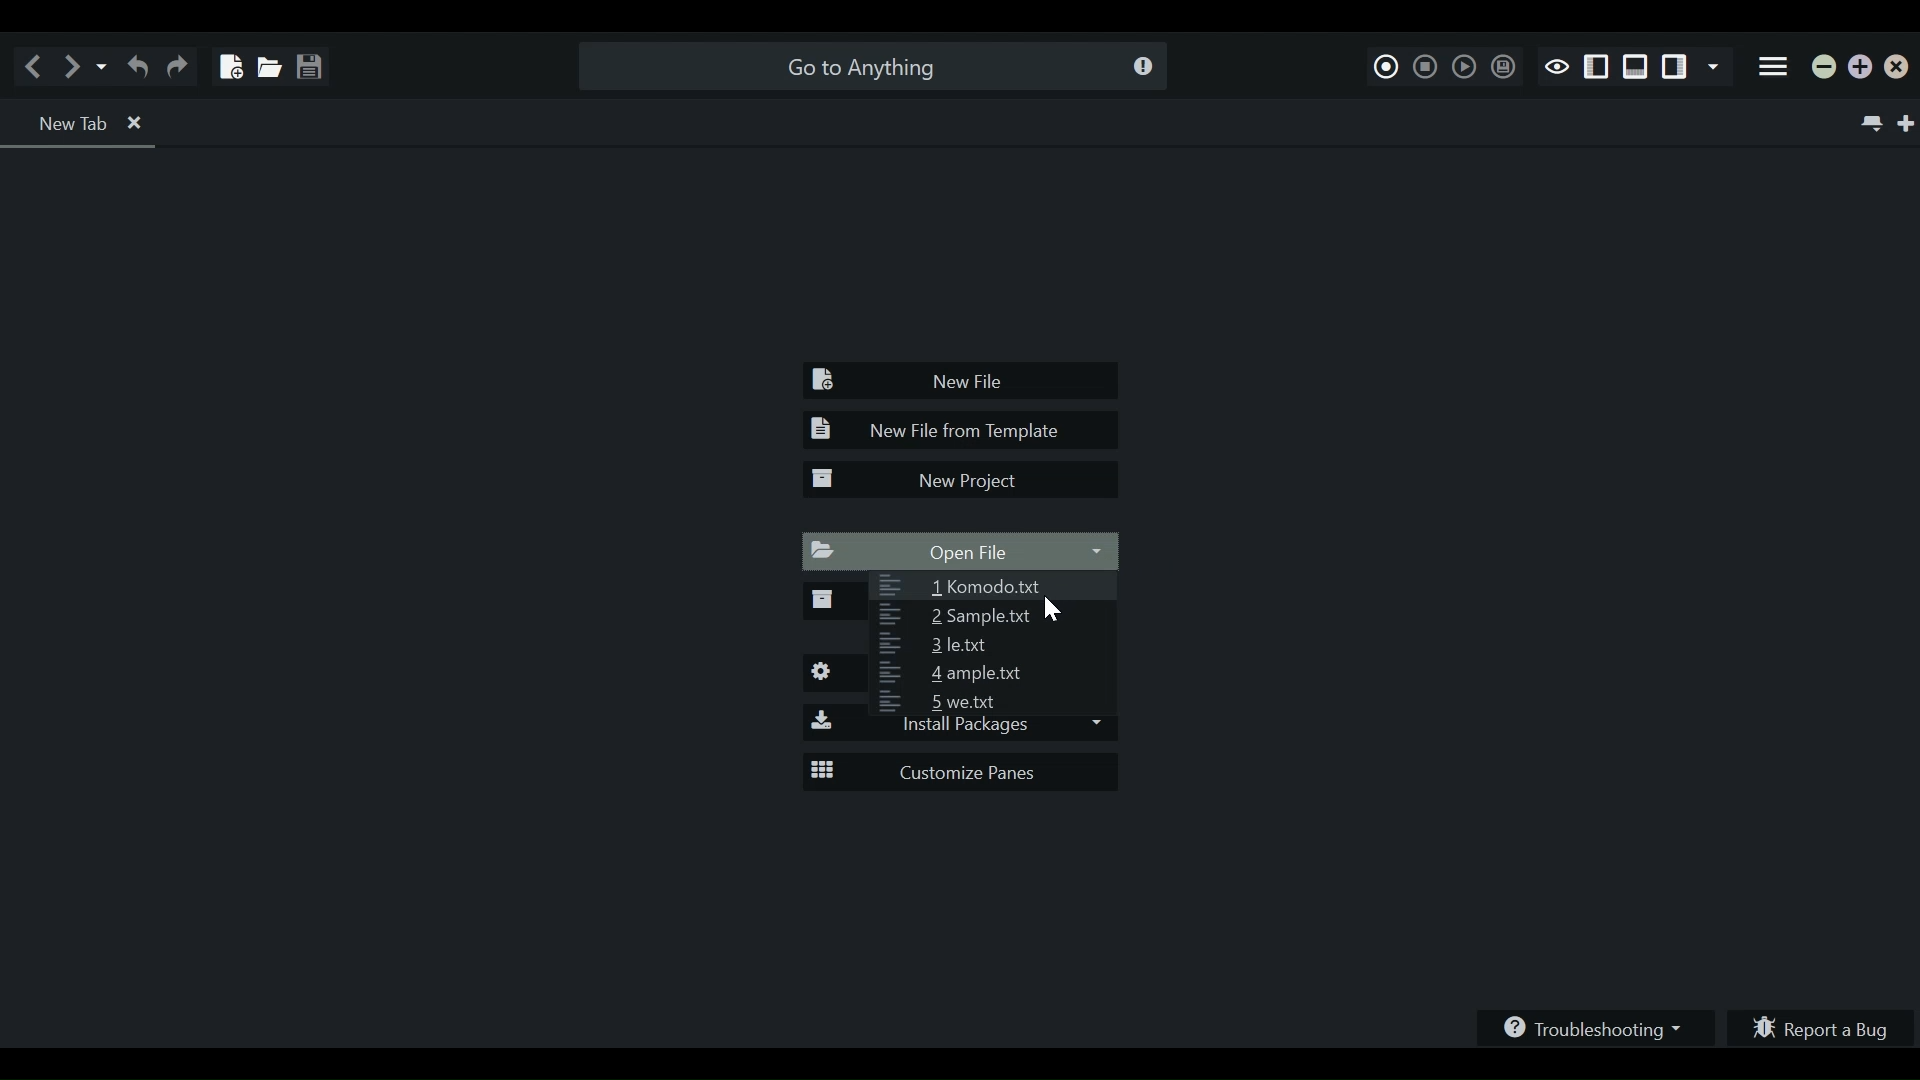 The image size is (1920, 1080). I want to click on Troubleshooting, so click(1598, 1025).